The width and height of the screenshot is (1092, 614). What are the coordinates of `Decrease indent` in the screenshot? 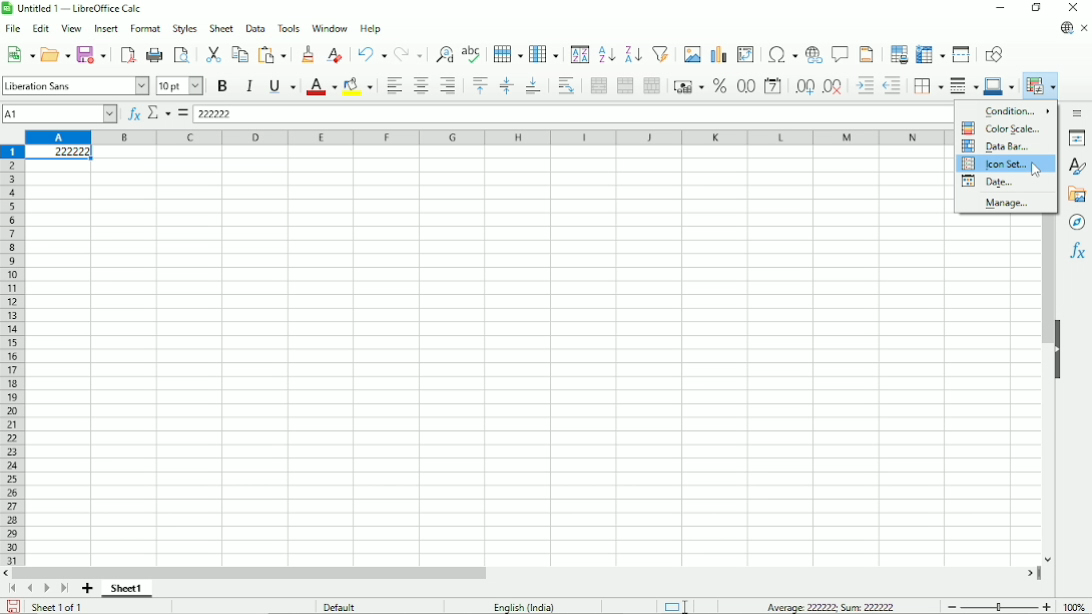 It's located at (894, 86).